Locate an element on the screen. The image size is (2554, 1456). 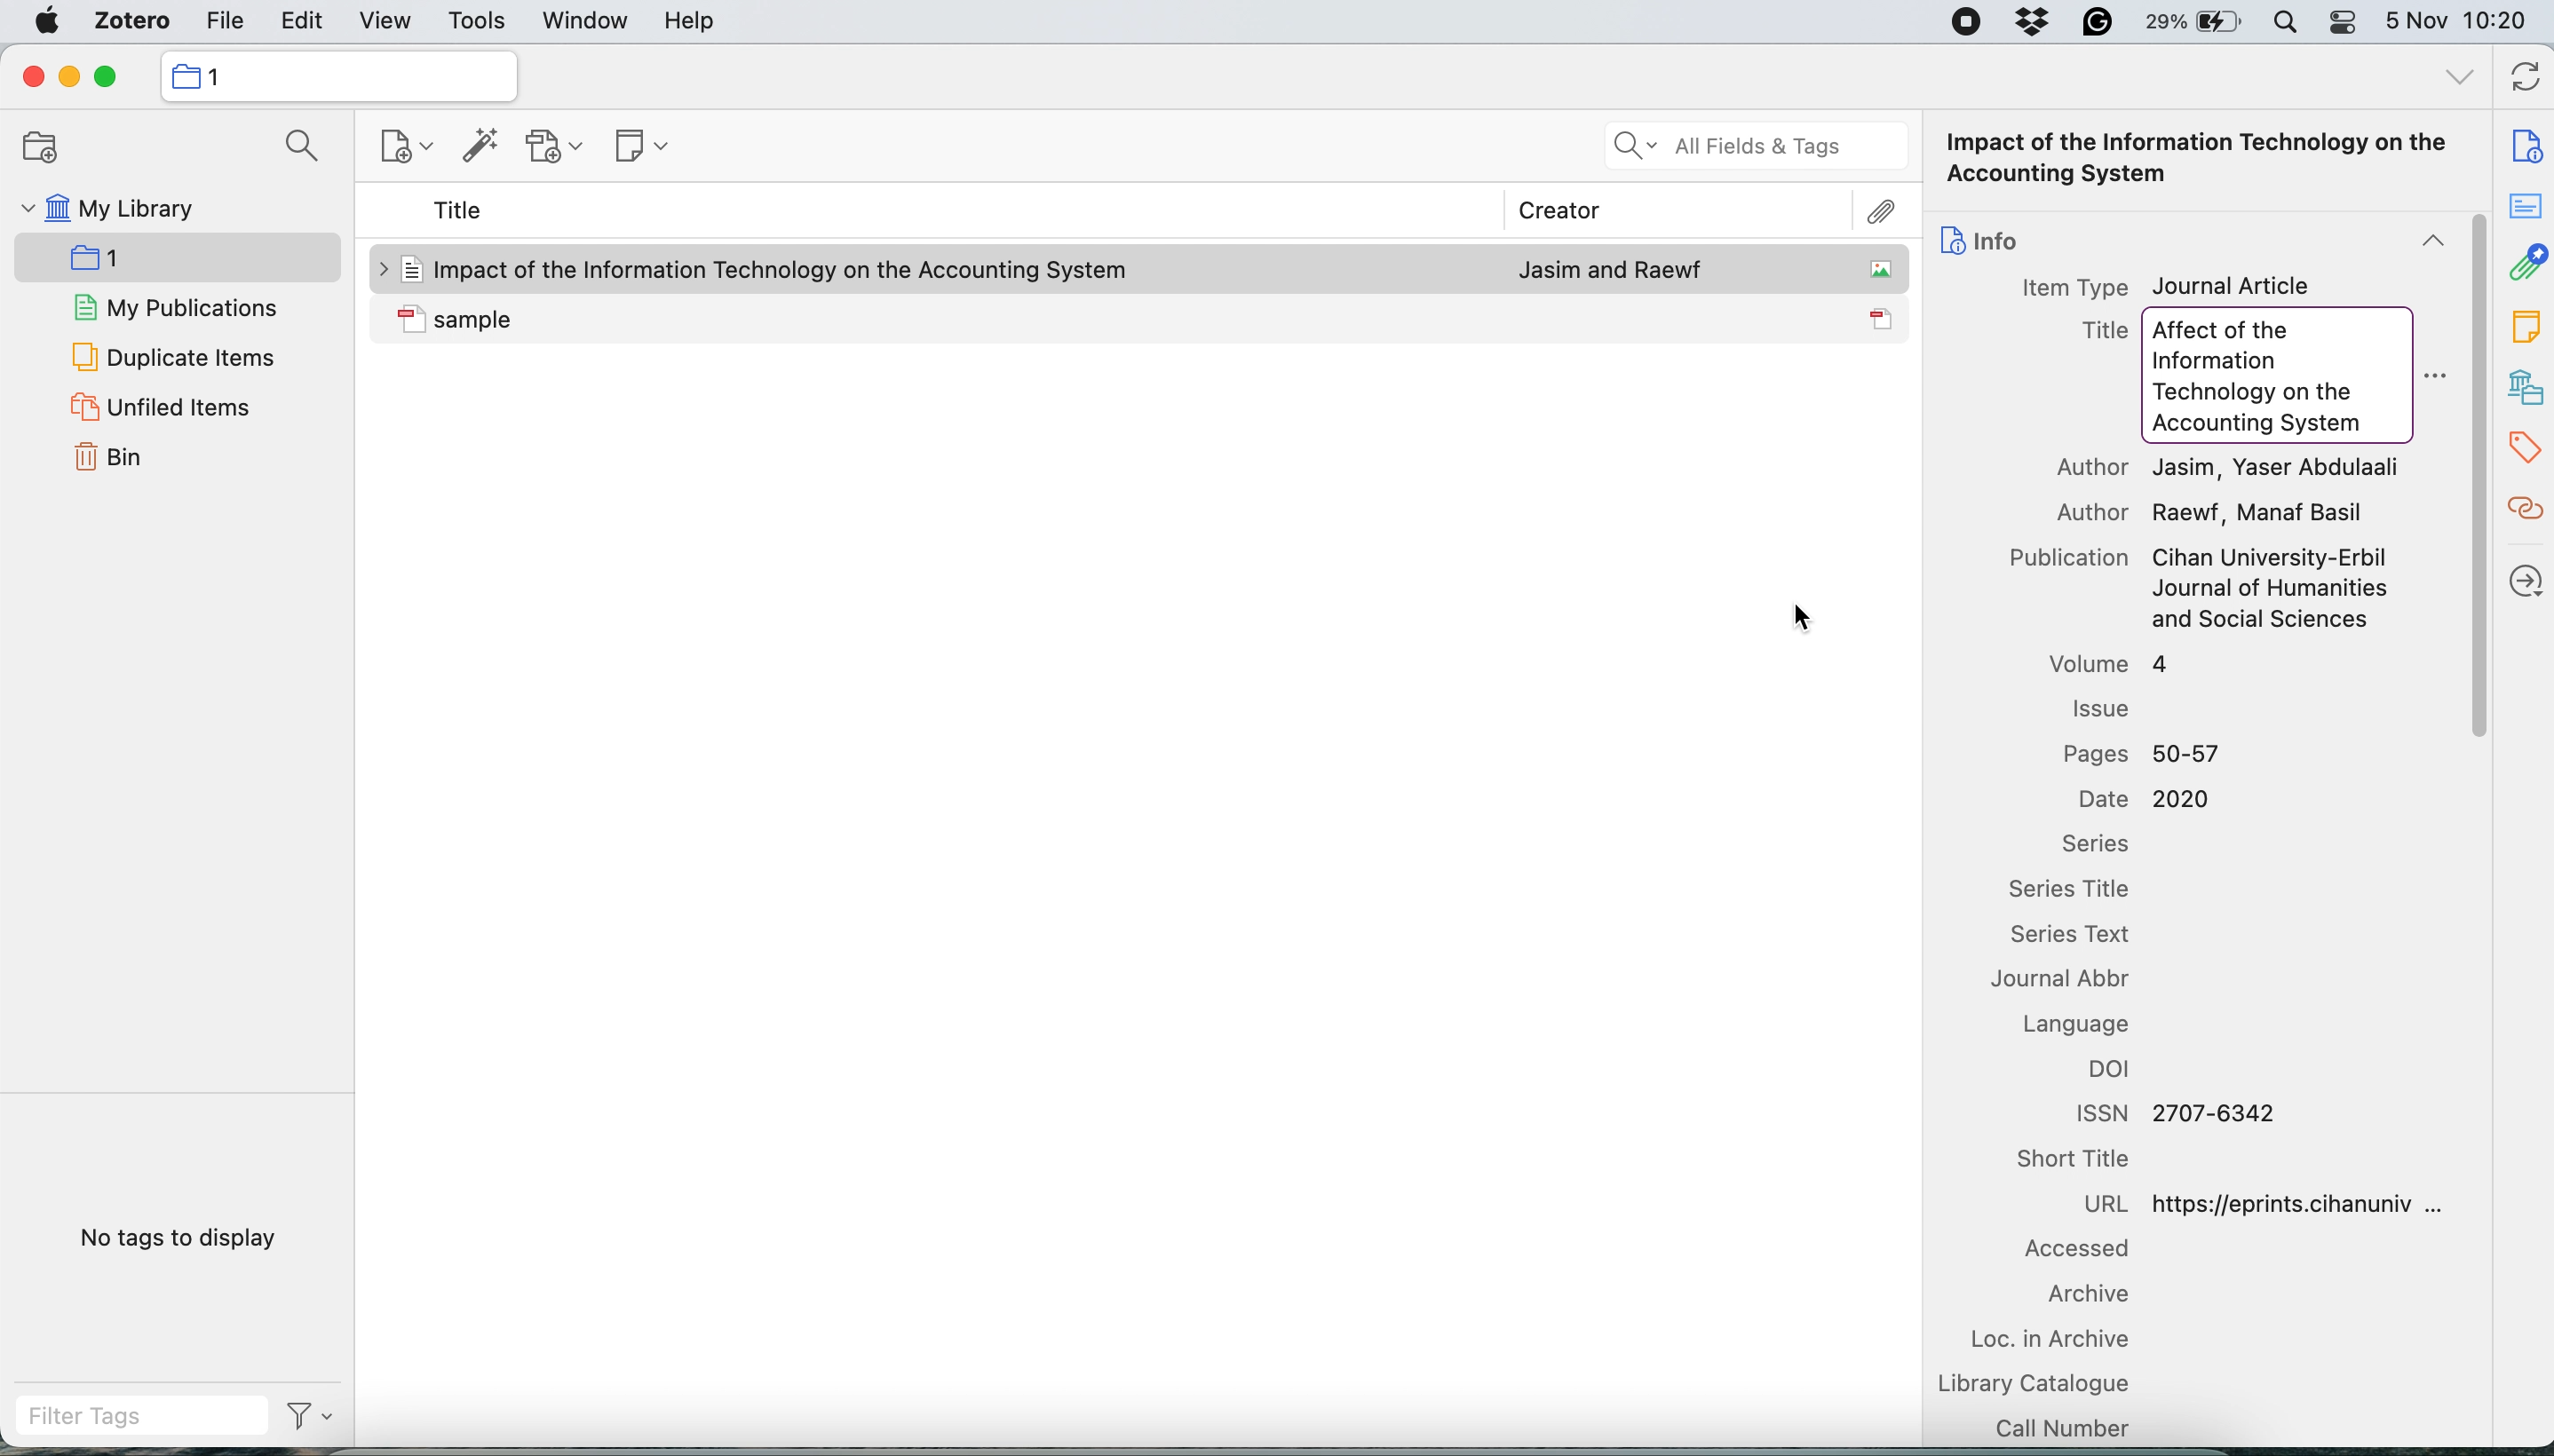
related is located at coordinates (2524, 513).